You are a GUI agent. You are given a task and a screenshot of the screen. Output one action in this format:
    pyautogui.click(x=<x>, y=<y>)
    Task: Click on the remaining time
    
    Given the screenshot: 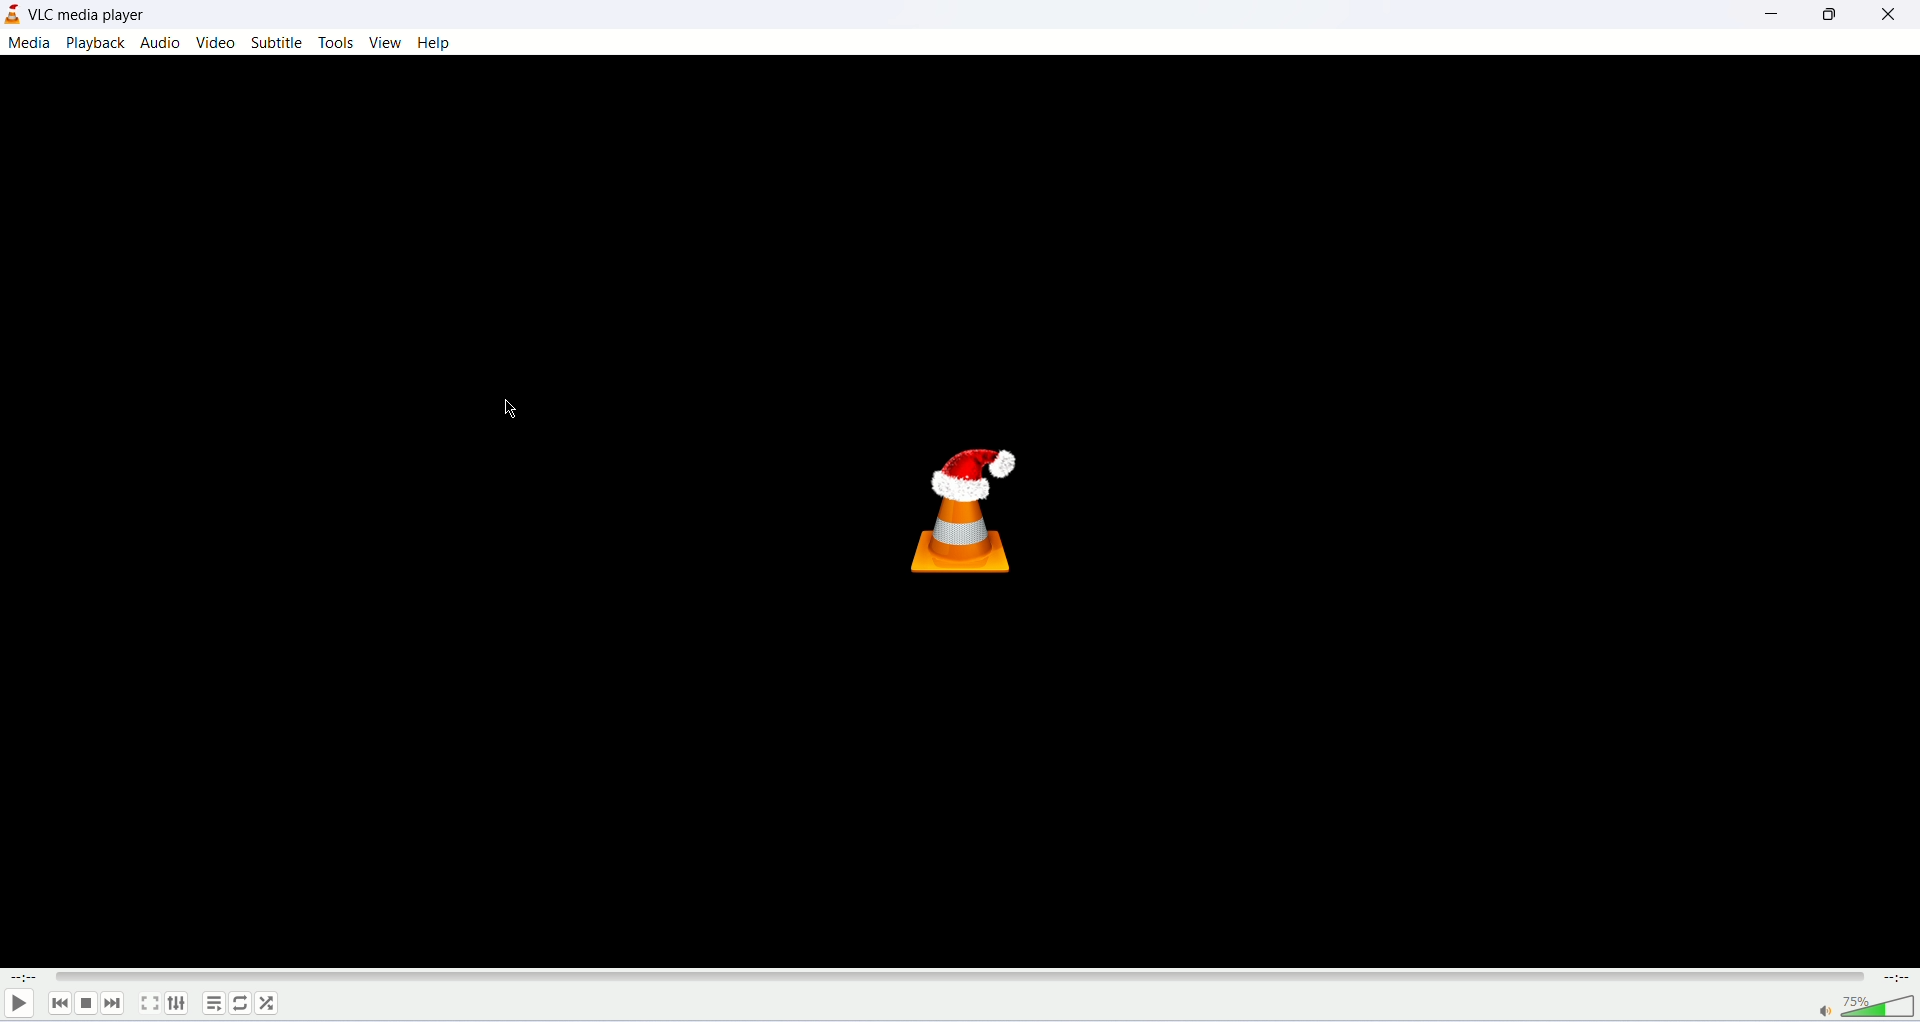 What is the action you would take?
    pyautogui.click(x=1894, y=977)
    